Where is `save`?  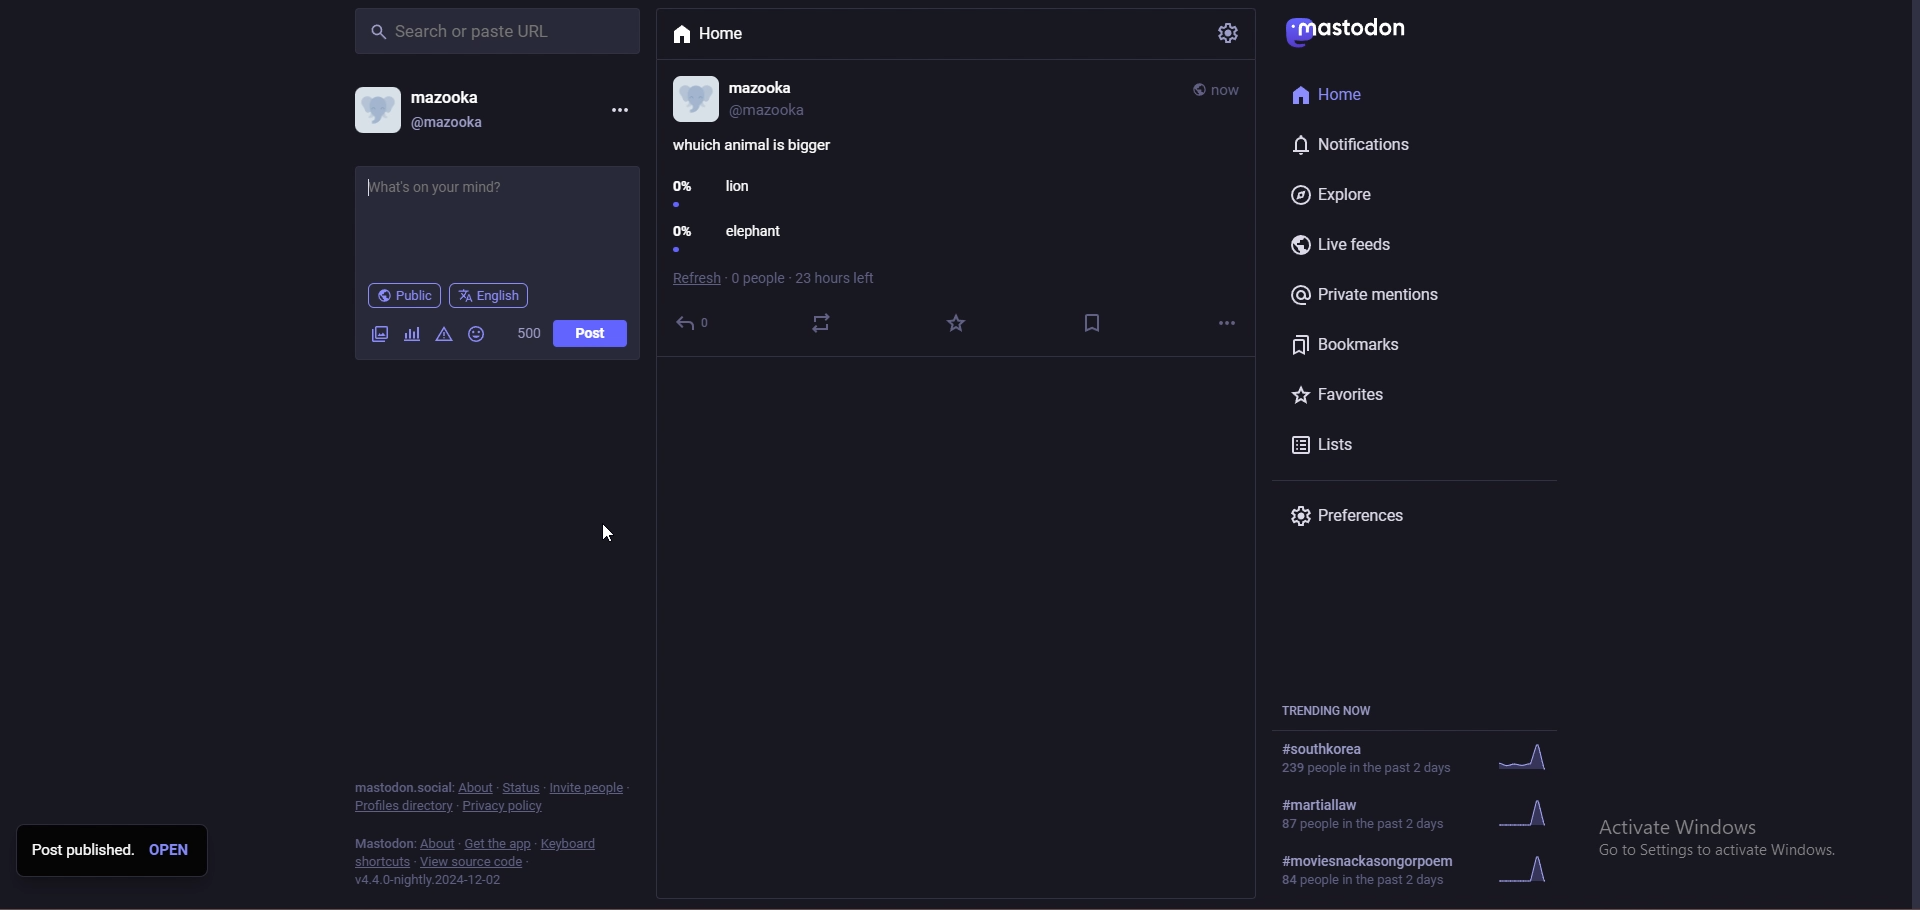
save is located at coordinates (1093, 320).